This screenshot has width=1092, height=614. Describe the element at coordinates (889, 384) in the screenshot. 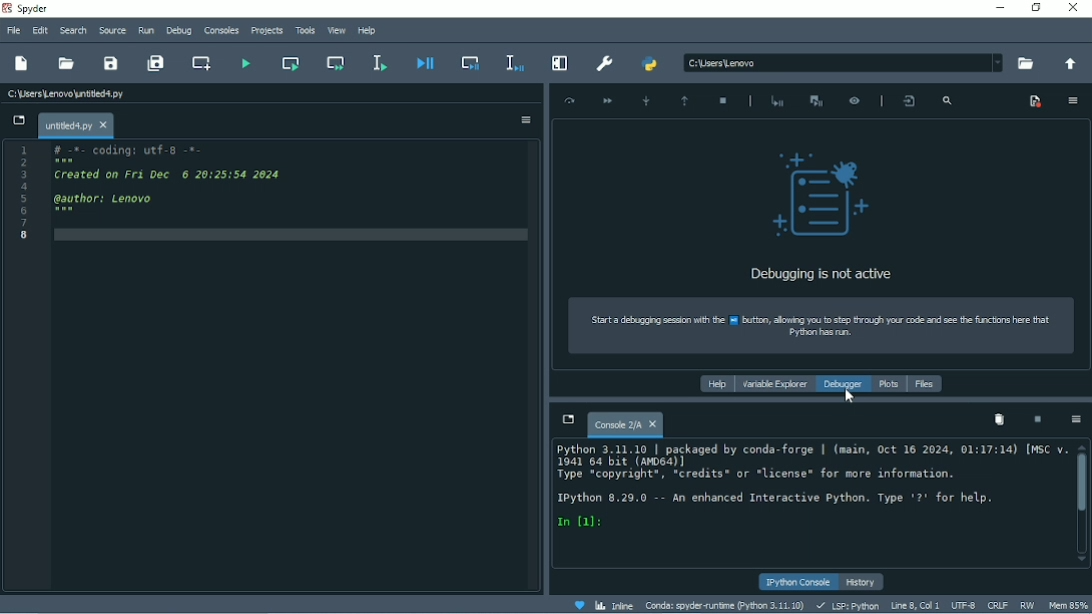

I see `Plots` at that location.